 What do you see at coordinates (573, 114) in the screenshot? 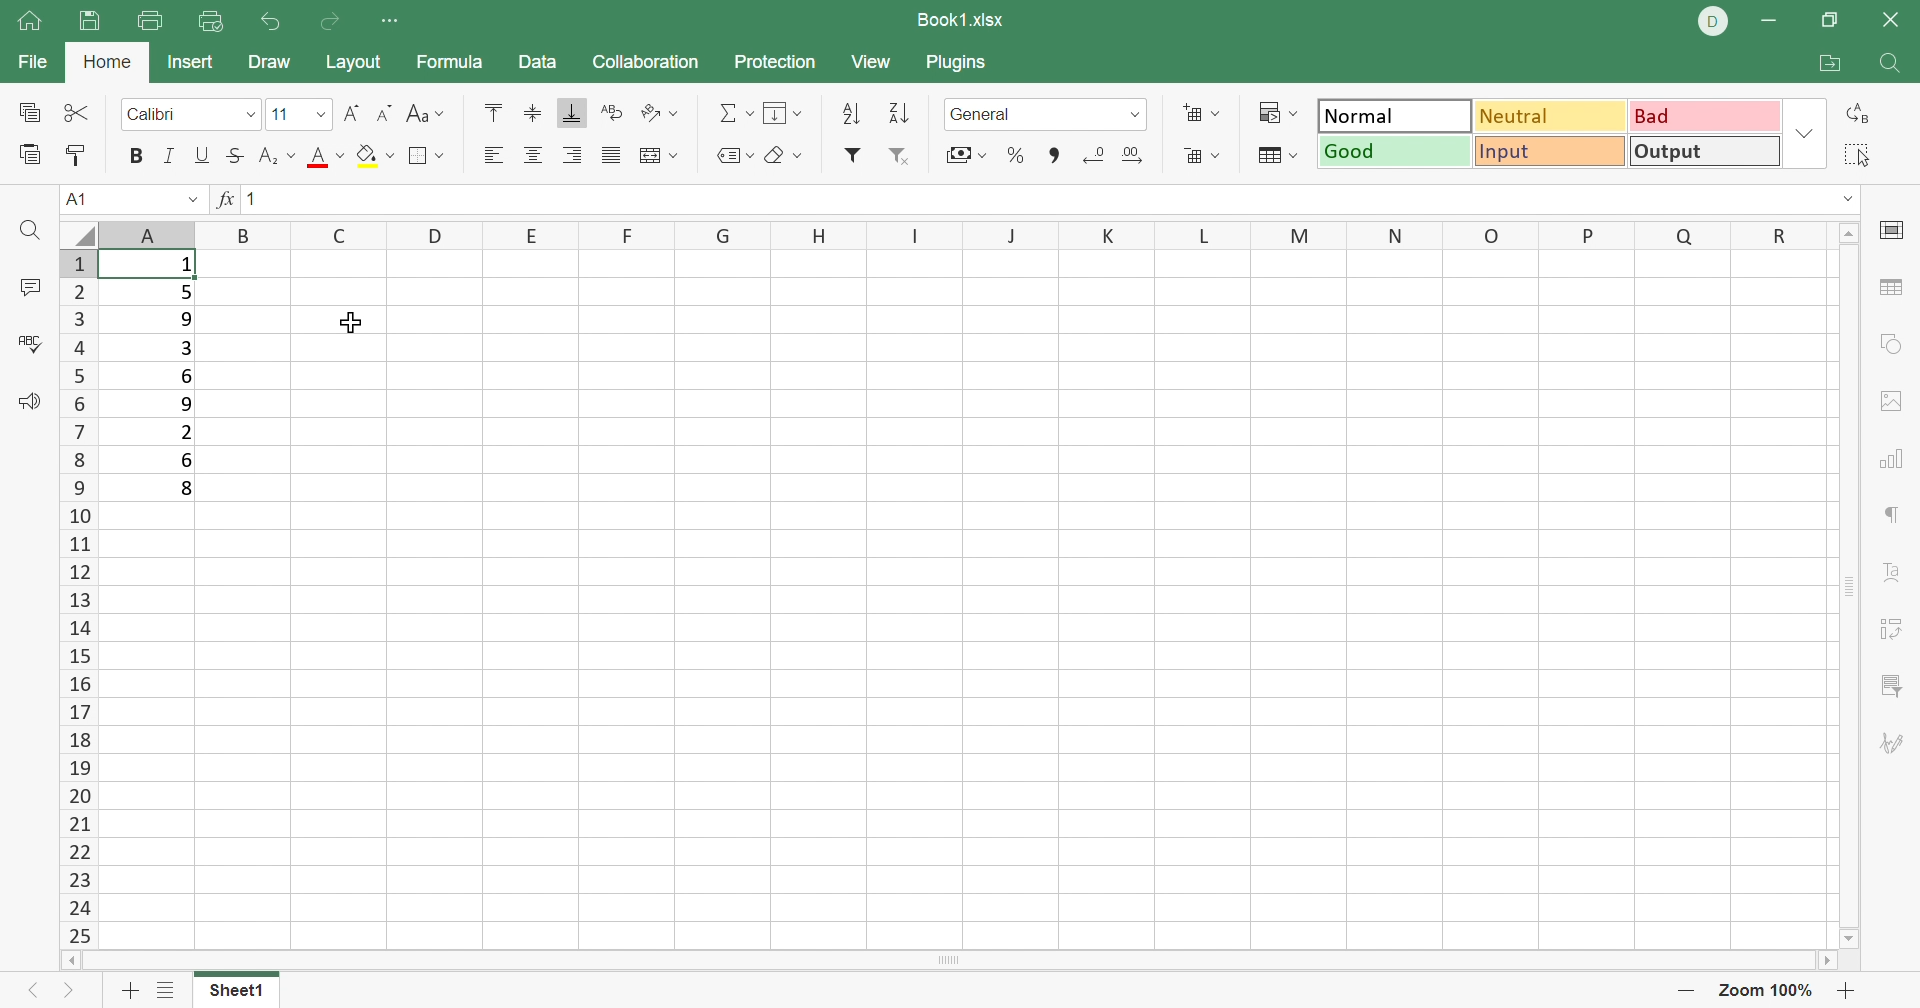
I see `Align Bottom` at bounding box center [573, 114].